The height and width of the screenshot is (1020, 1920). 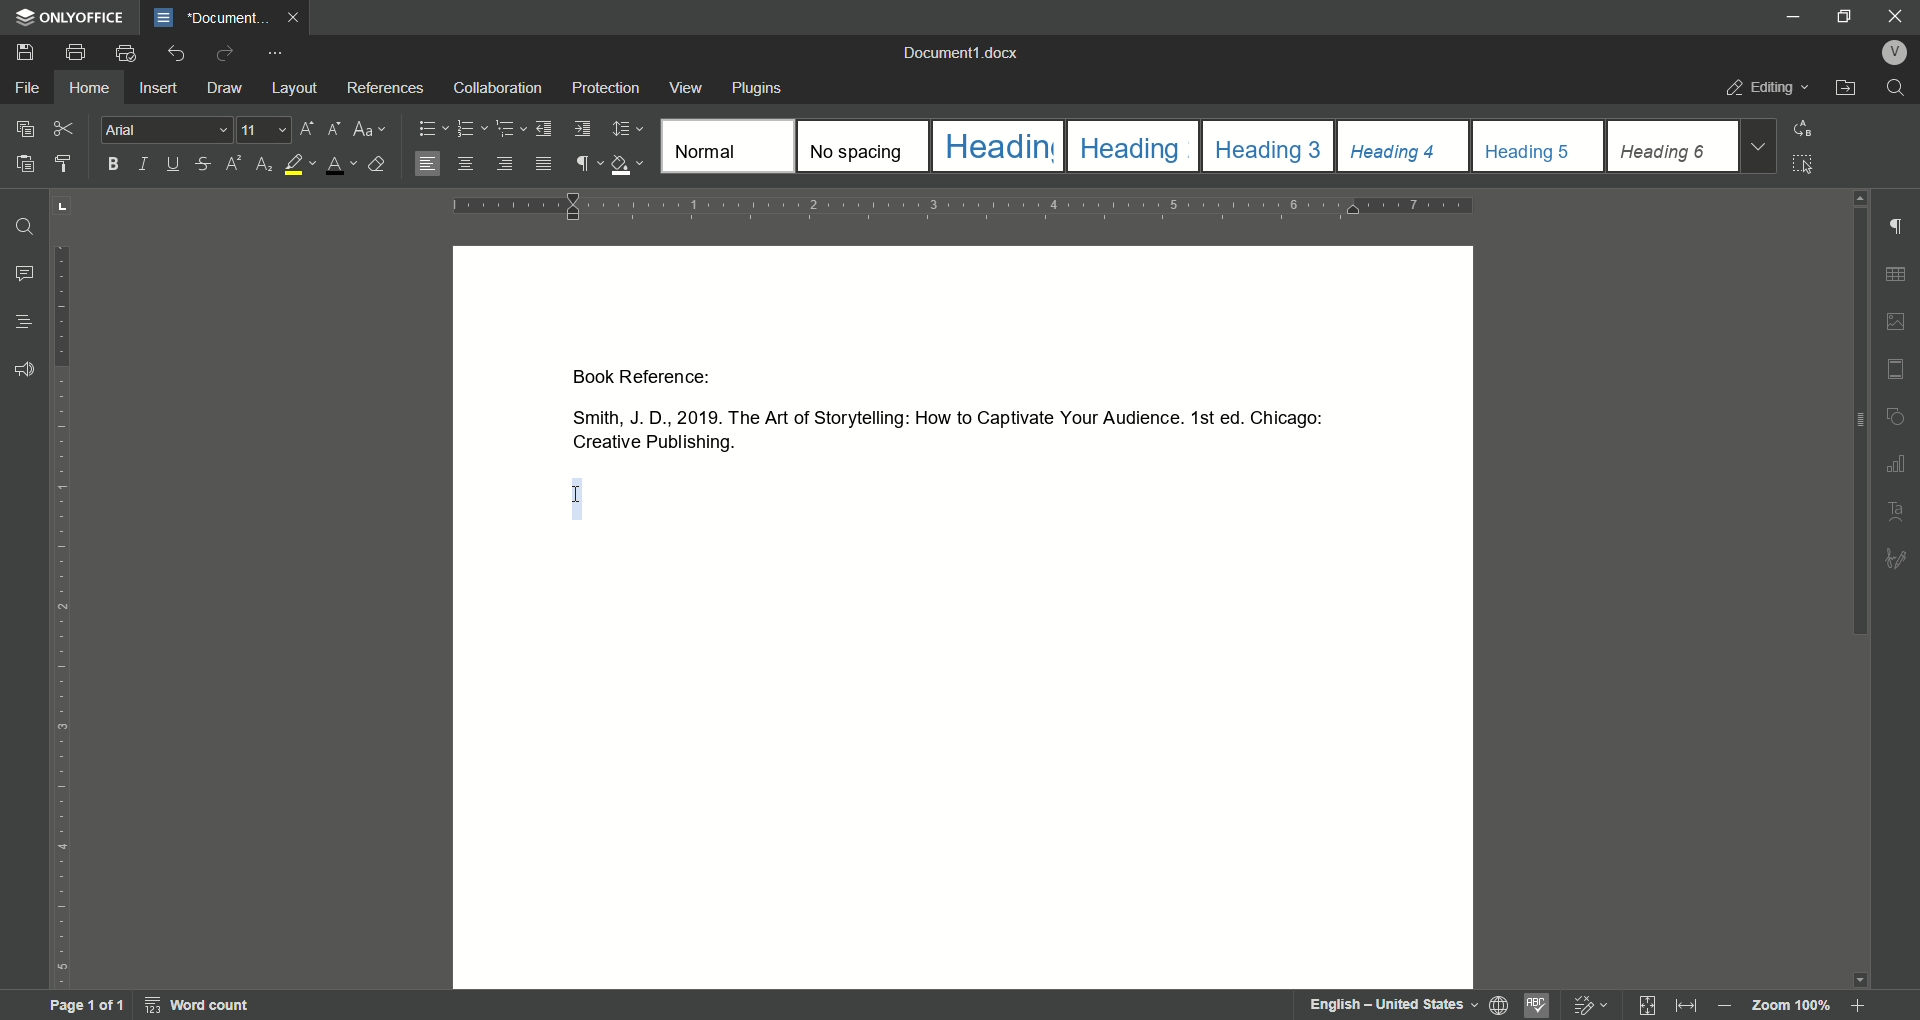 What do you see at coordinates (502, 88) in the screenshot?
I see `collaboration` at bounding box center [502, 88].